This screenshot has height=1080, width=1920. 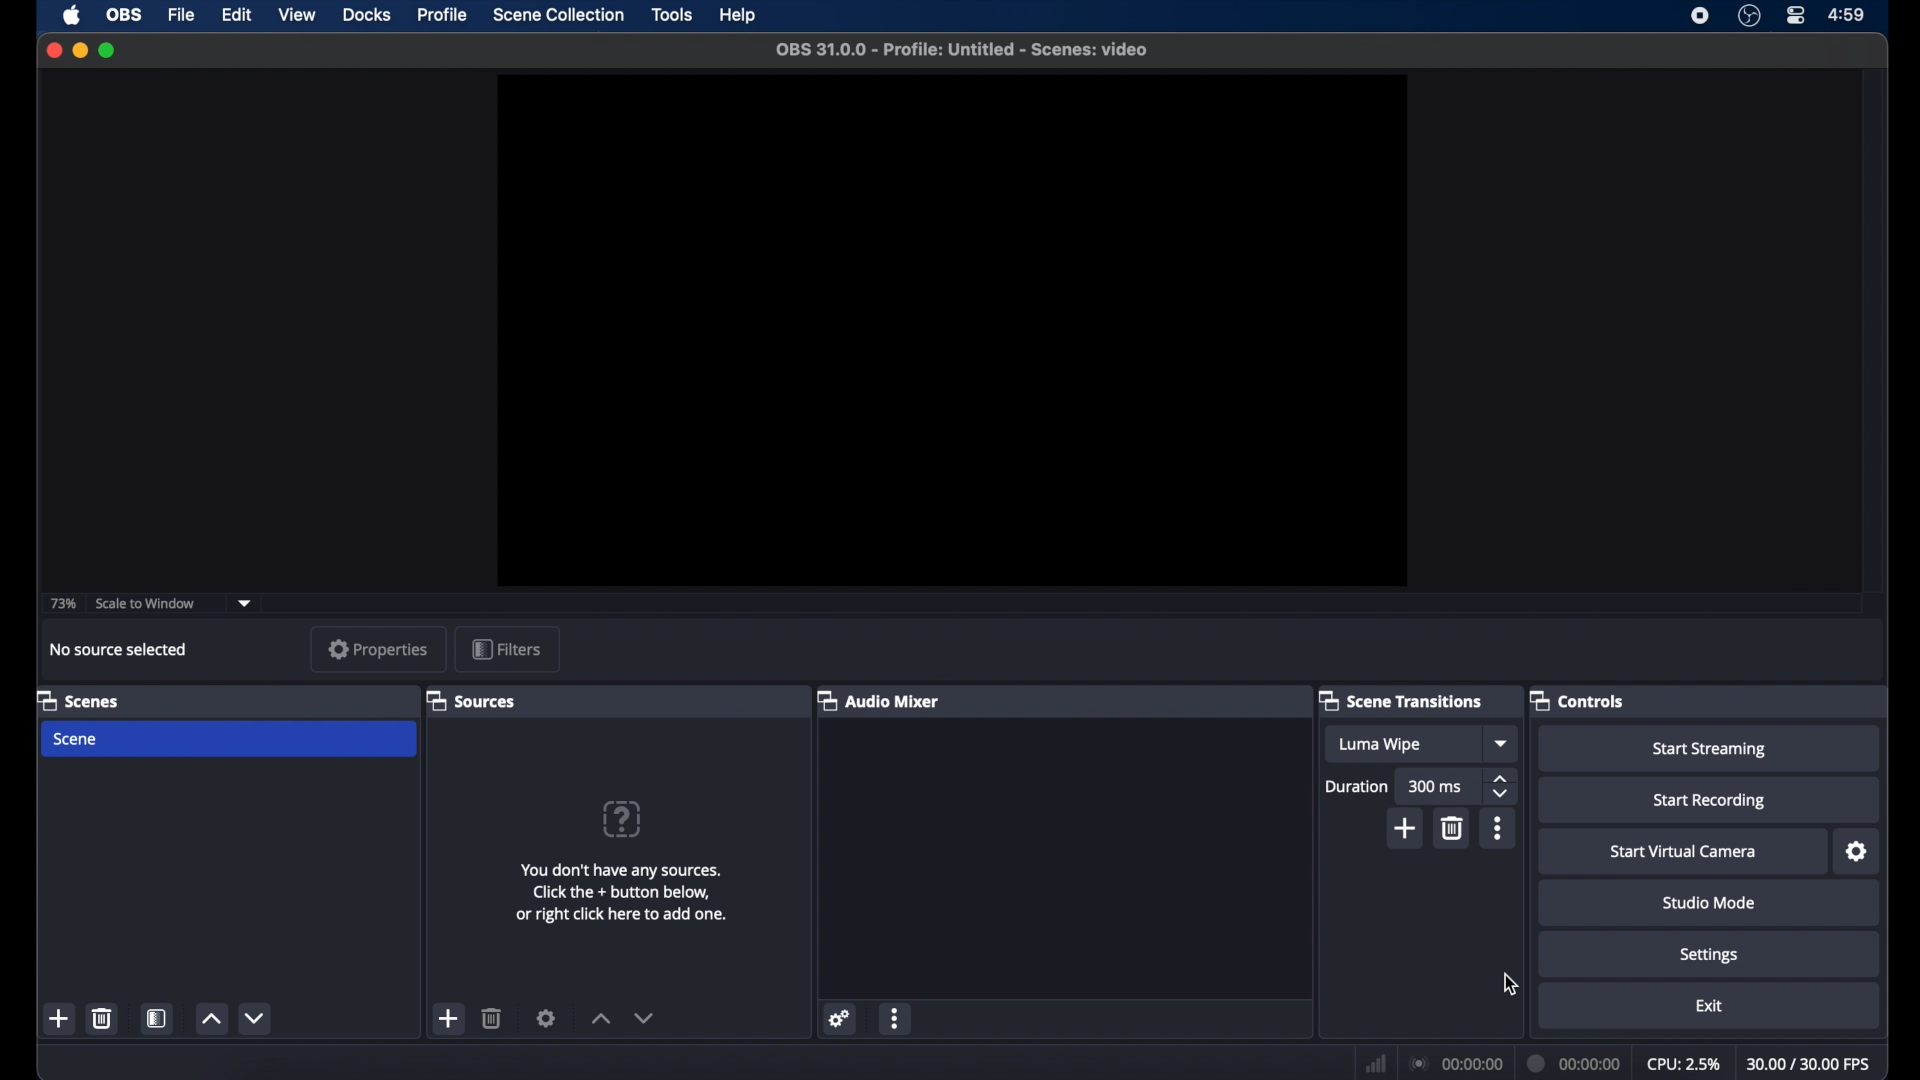 What do you see at coordinates (1577, 701) in the screenshot?
I see `controls` at bounding box center [1577, 701].